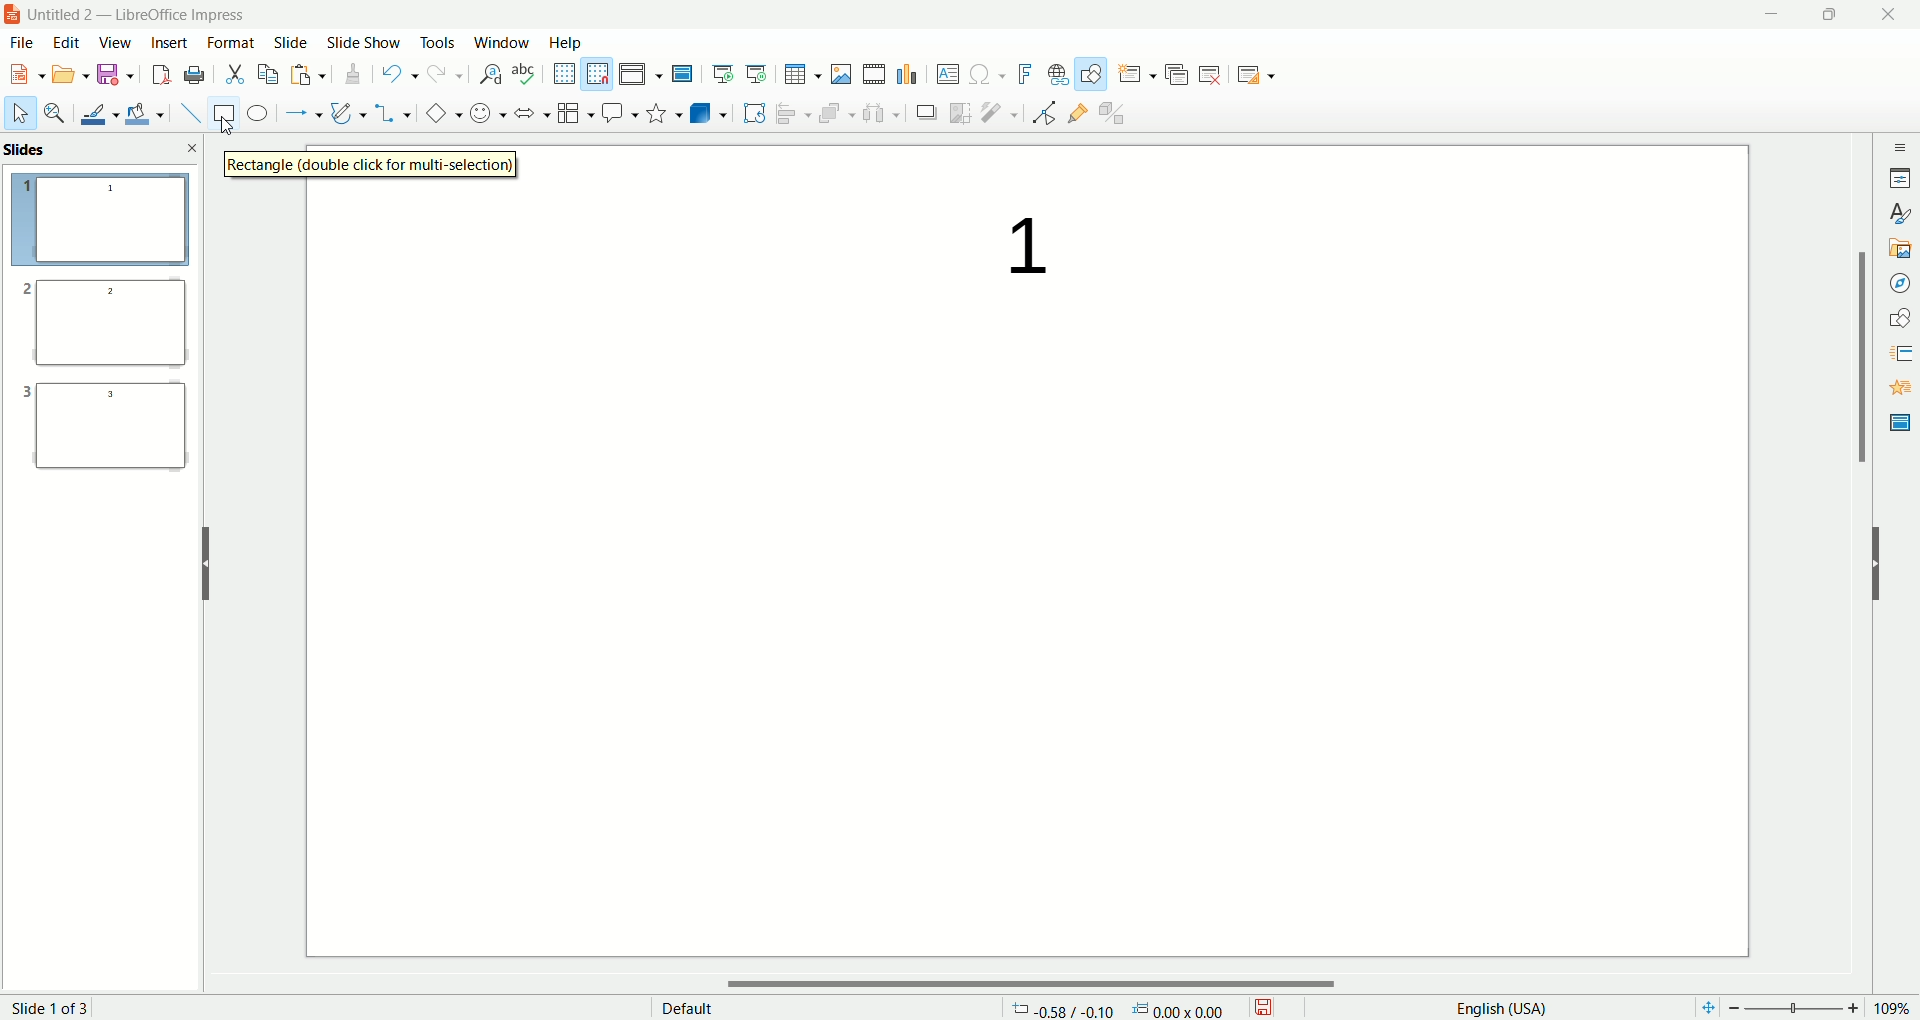  What do you see at coordinates (1861, 556) in the screenshot?
I see `vertical scroll bar` at bounding box center [1861, 556].